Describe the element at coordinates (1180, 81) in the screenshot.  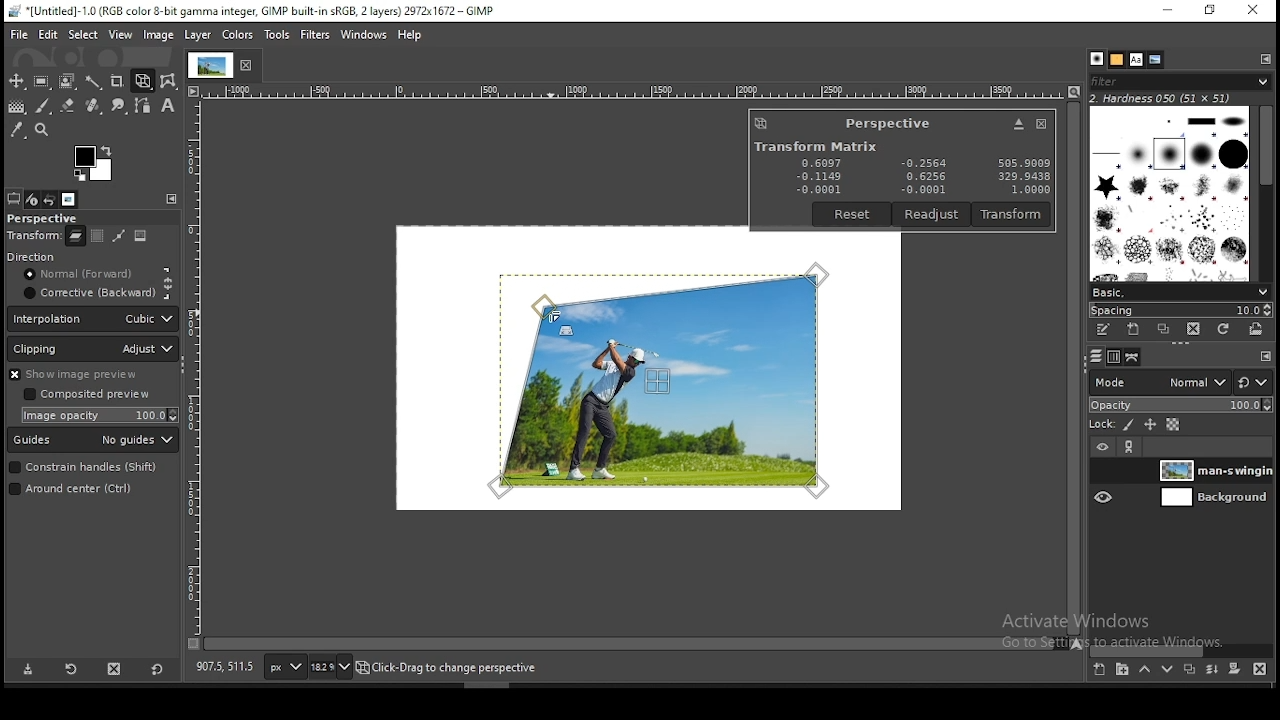
I see `brushes filter` at that location.